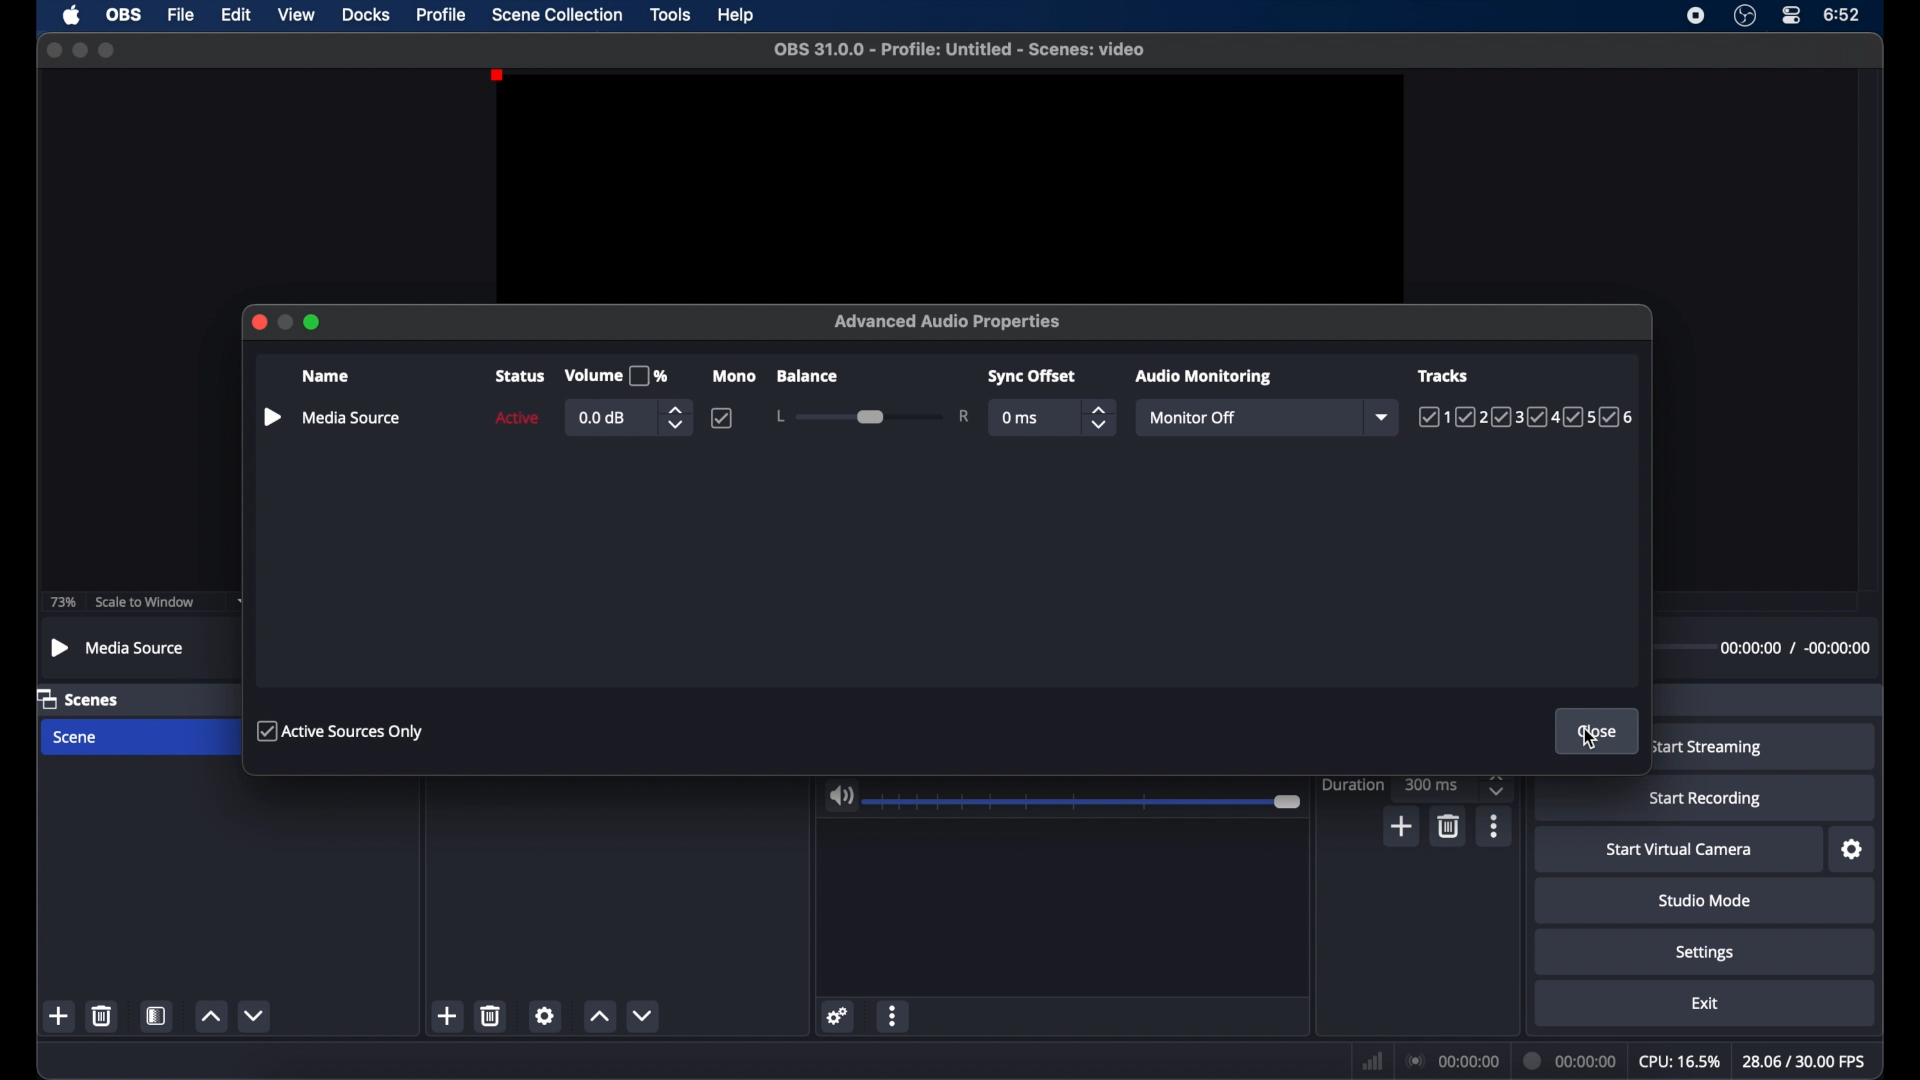  I want to click on duration, so click(1572, 1059).